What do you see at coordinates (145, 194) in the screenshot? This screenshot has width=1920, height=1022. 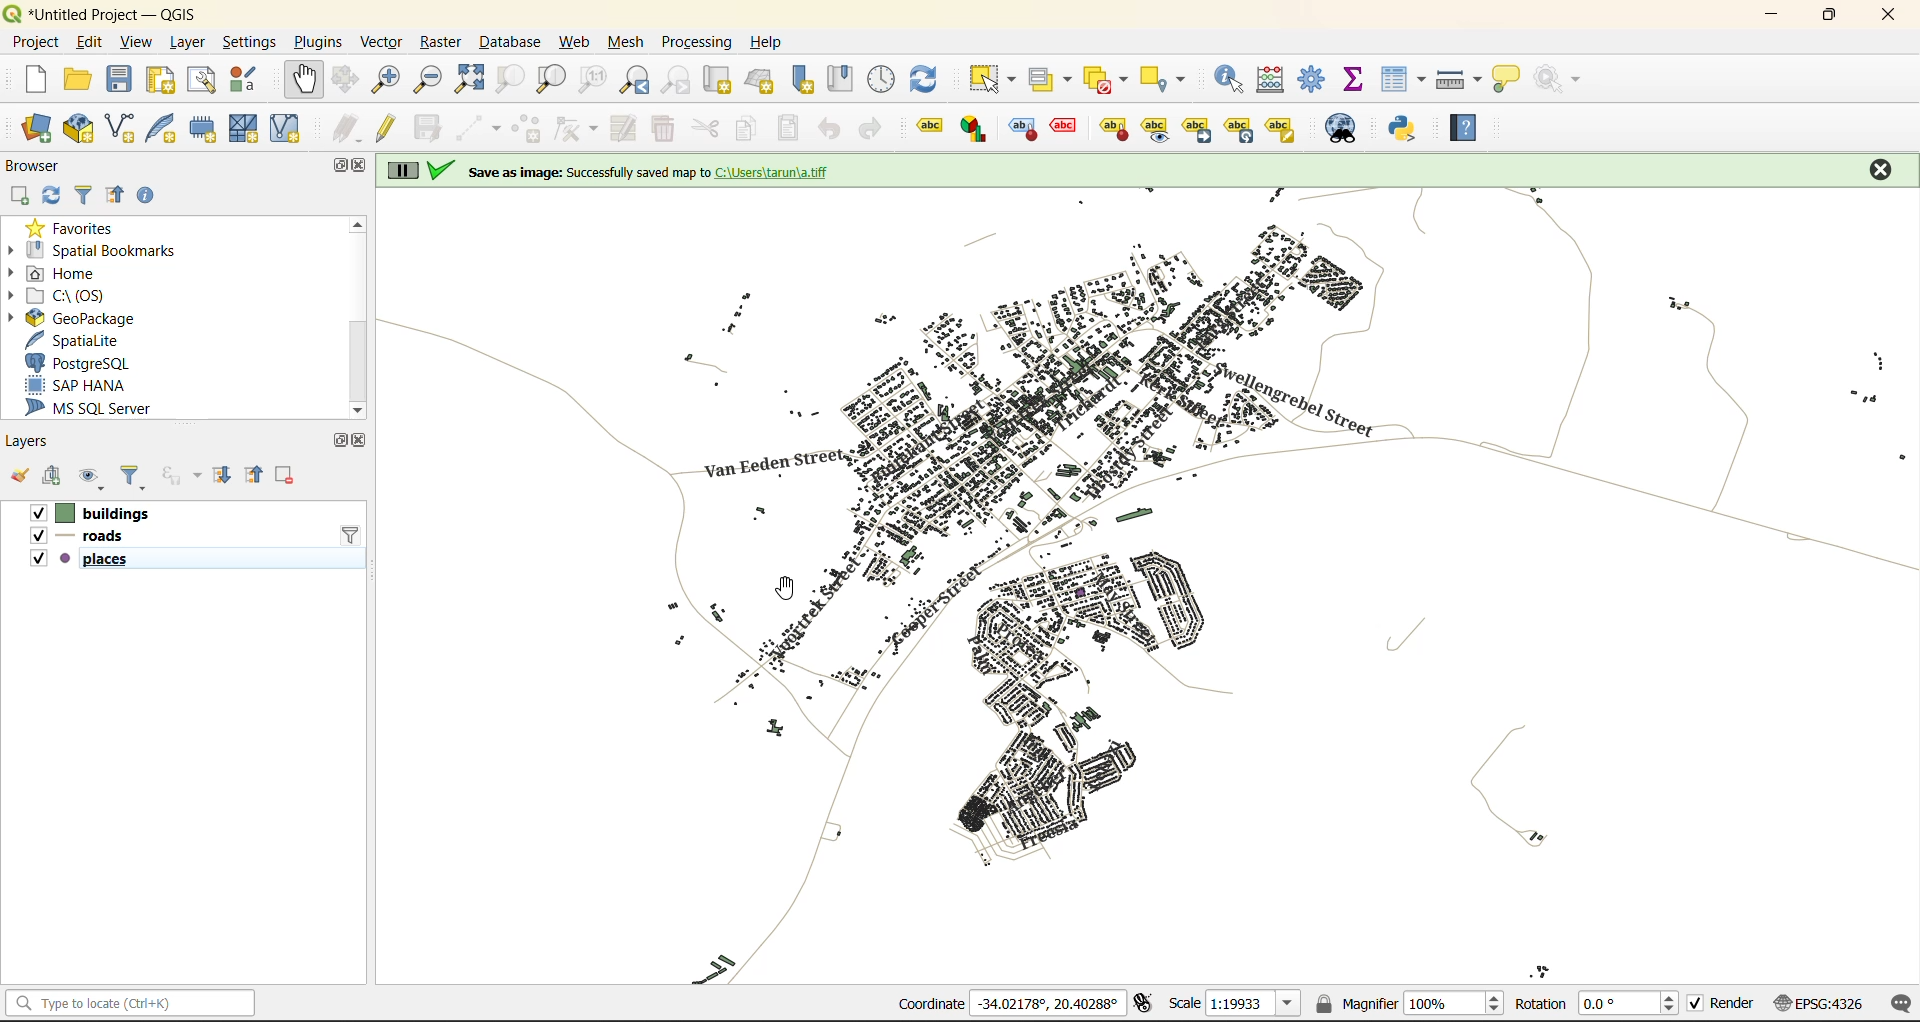 I see `enable properties` at bounding box center [145, 194].